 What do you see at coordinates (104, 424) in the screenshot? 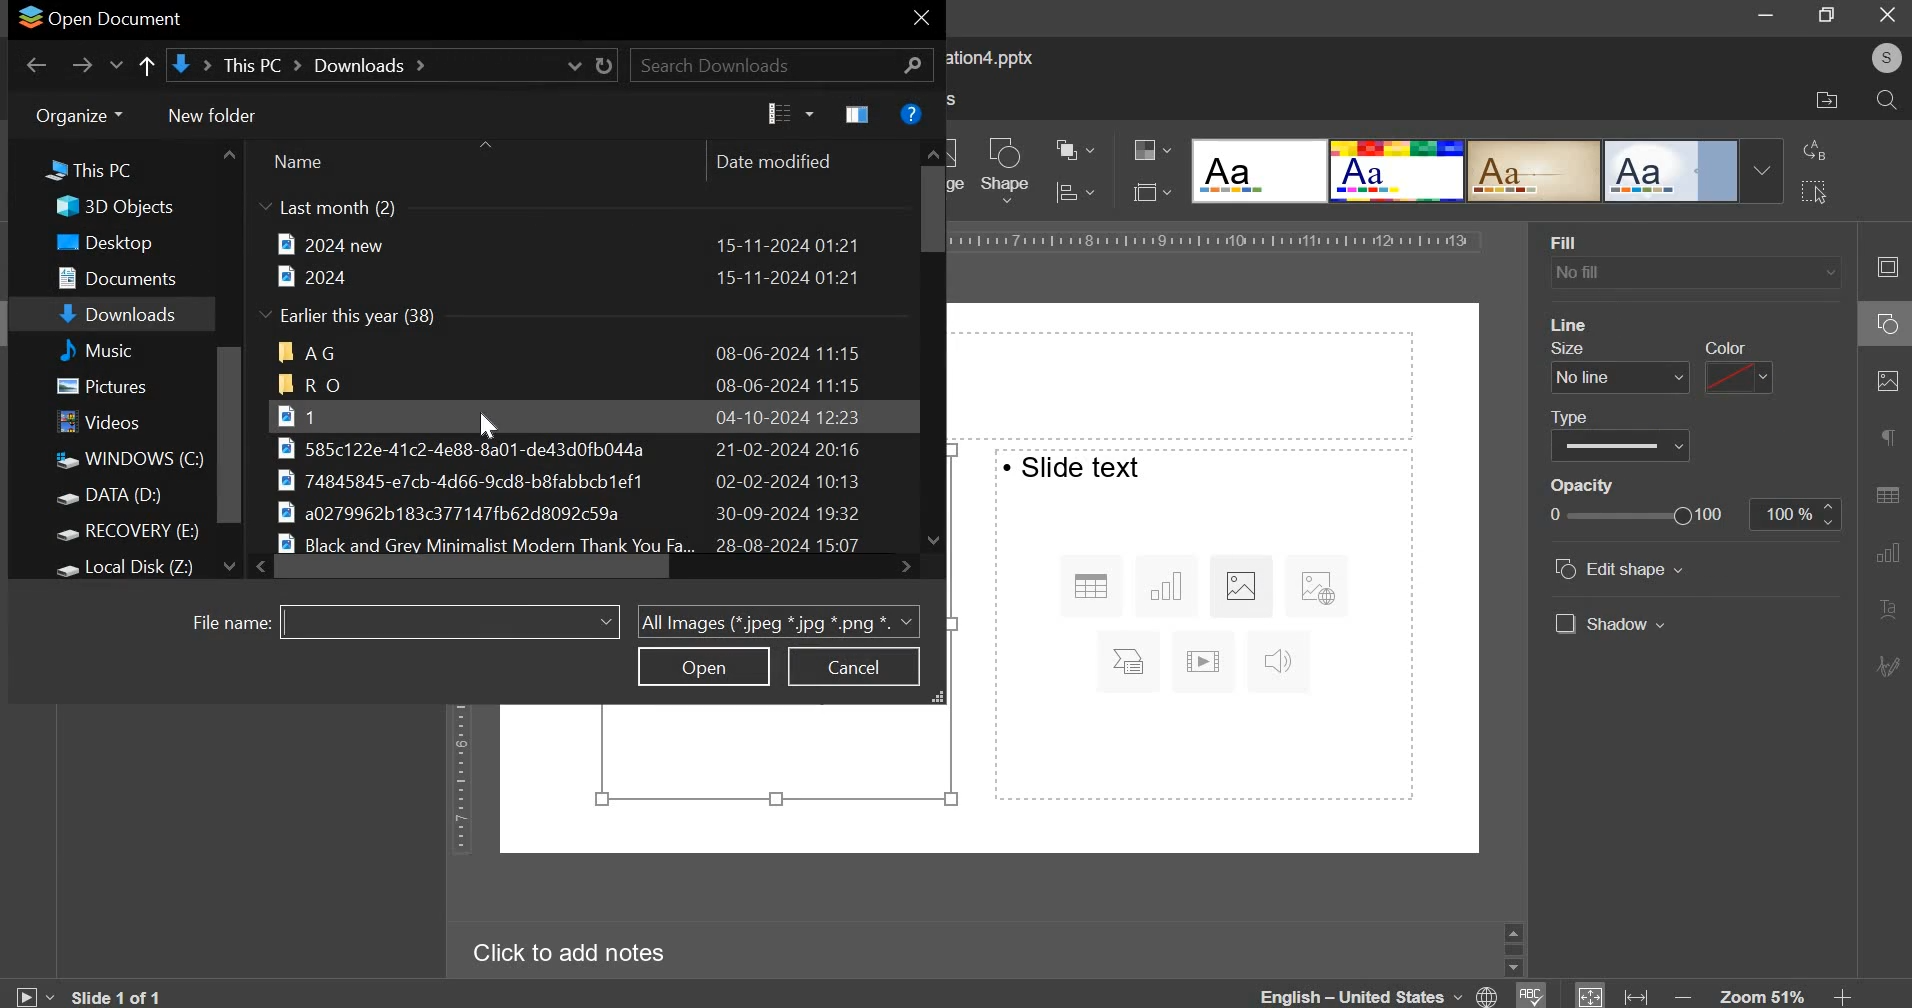
I see `videos` at bounding box center [104, 424].